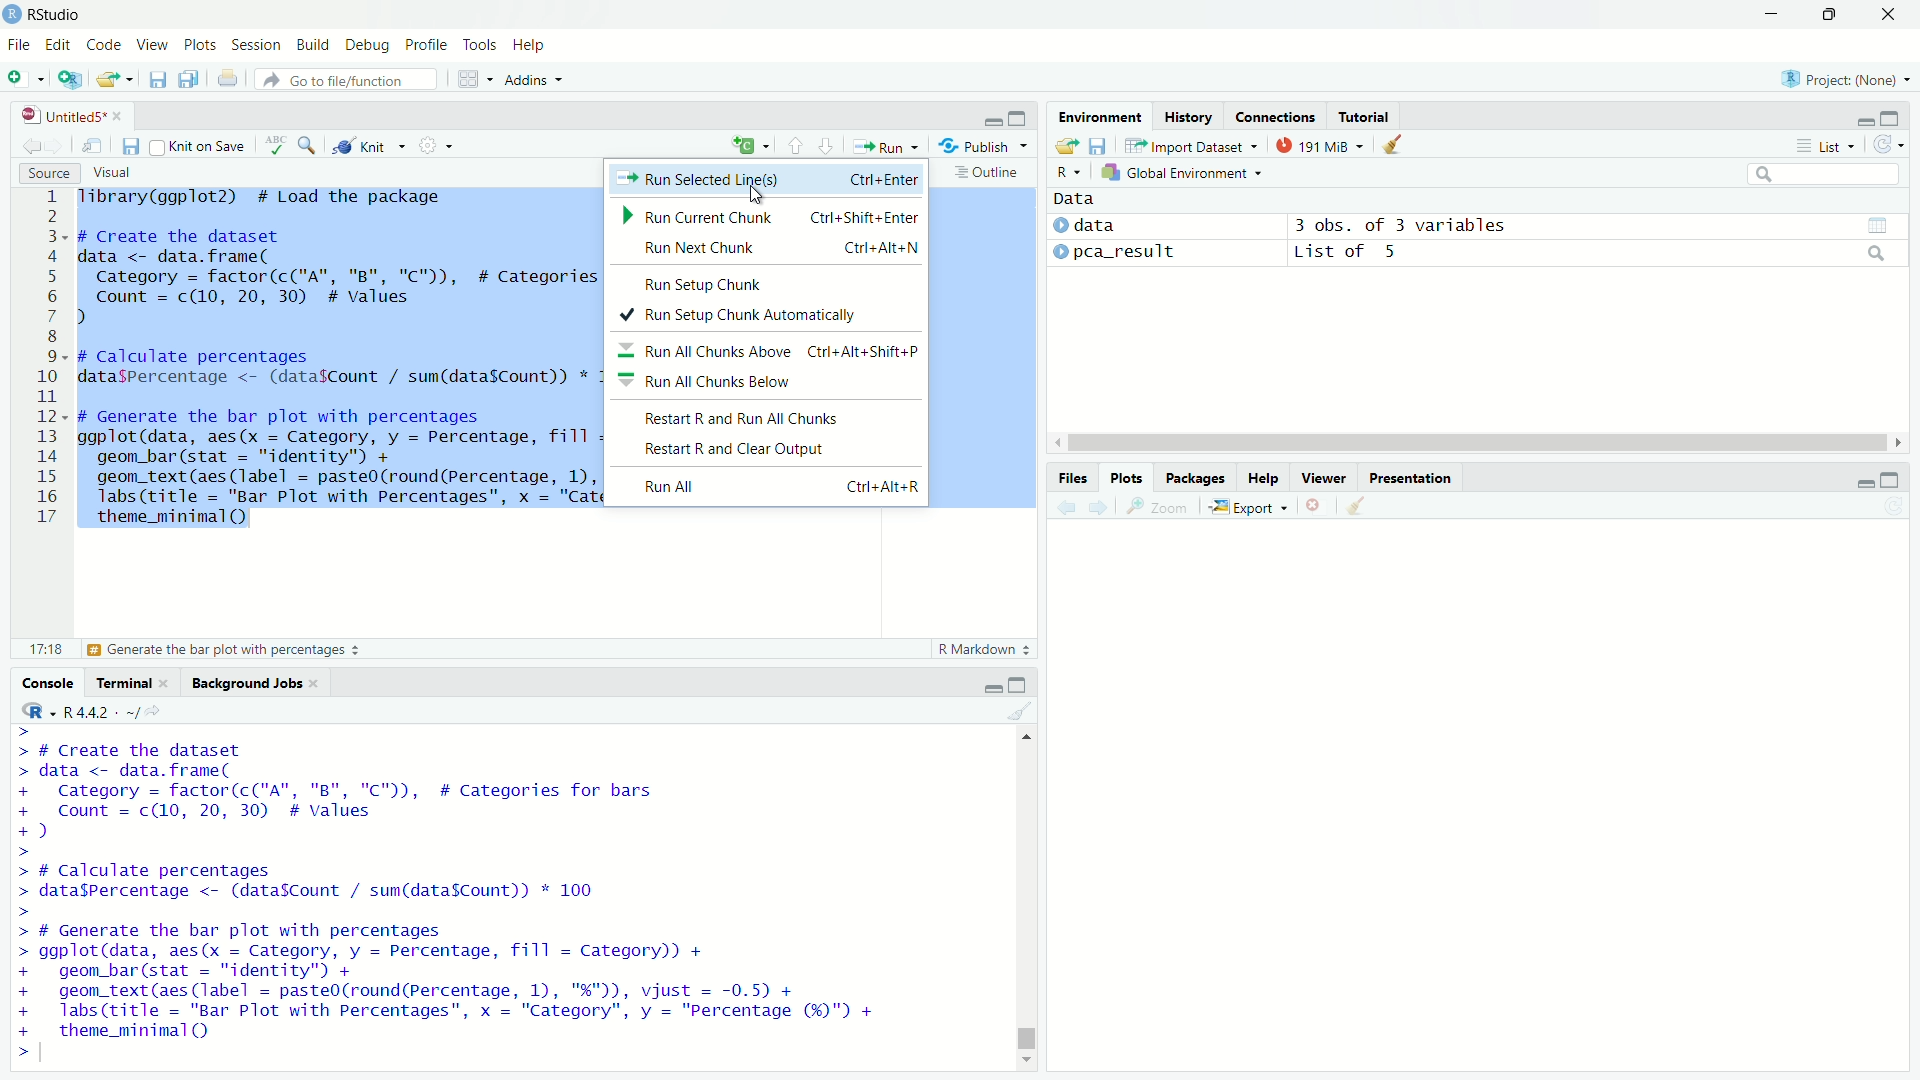 The image size is (1920, 1080). I want to click on run next chunk, so click(769, 248).